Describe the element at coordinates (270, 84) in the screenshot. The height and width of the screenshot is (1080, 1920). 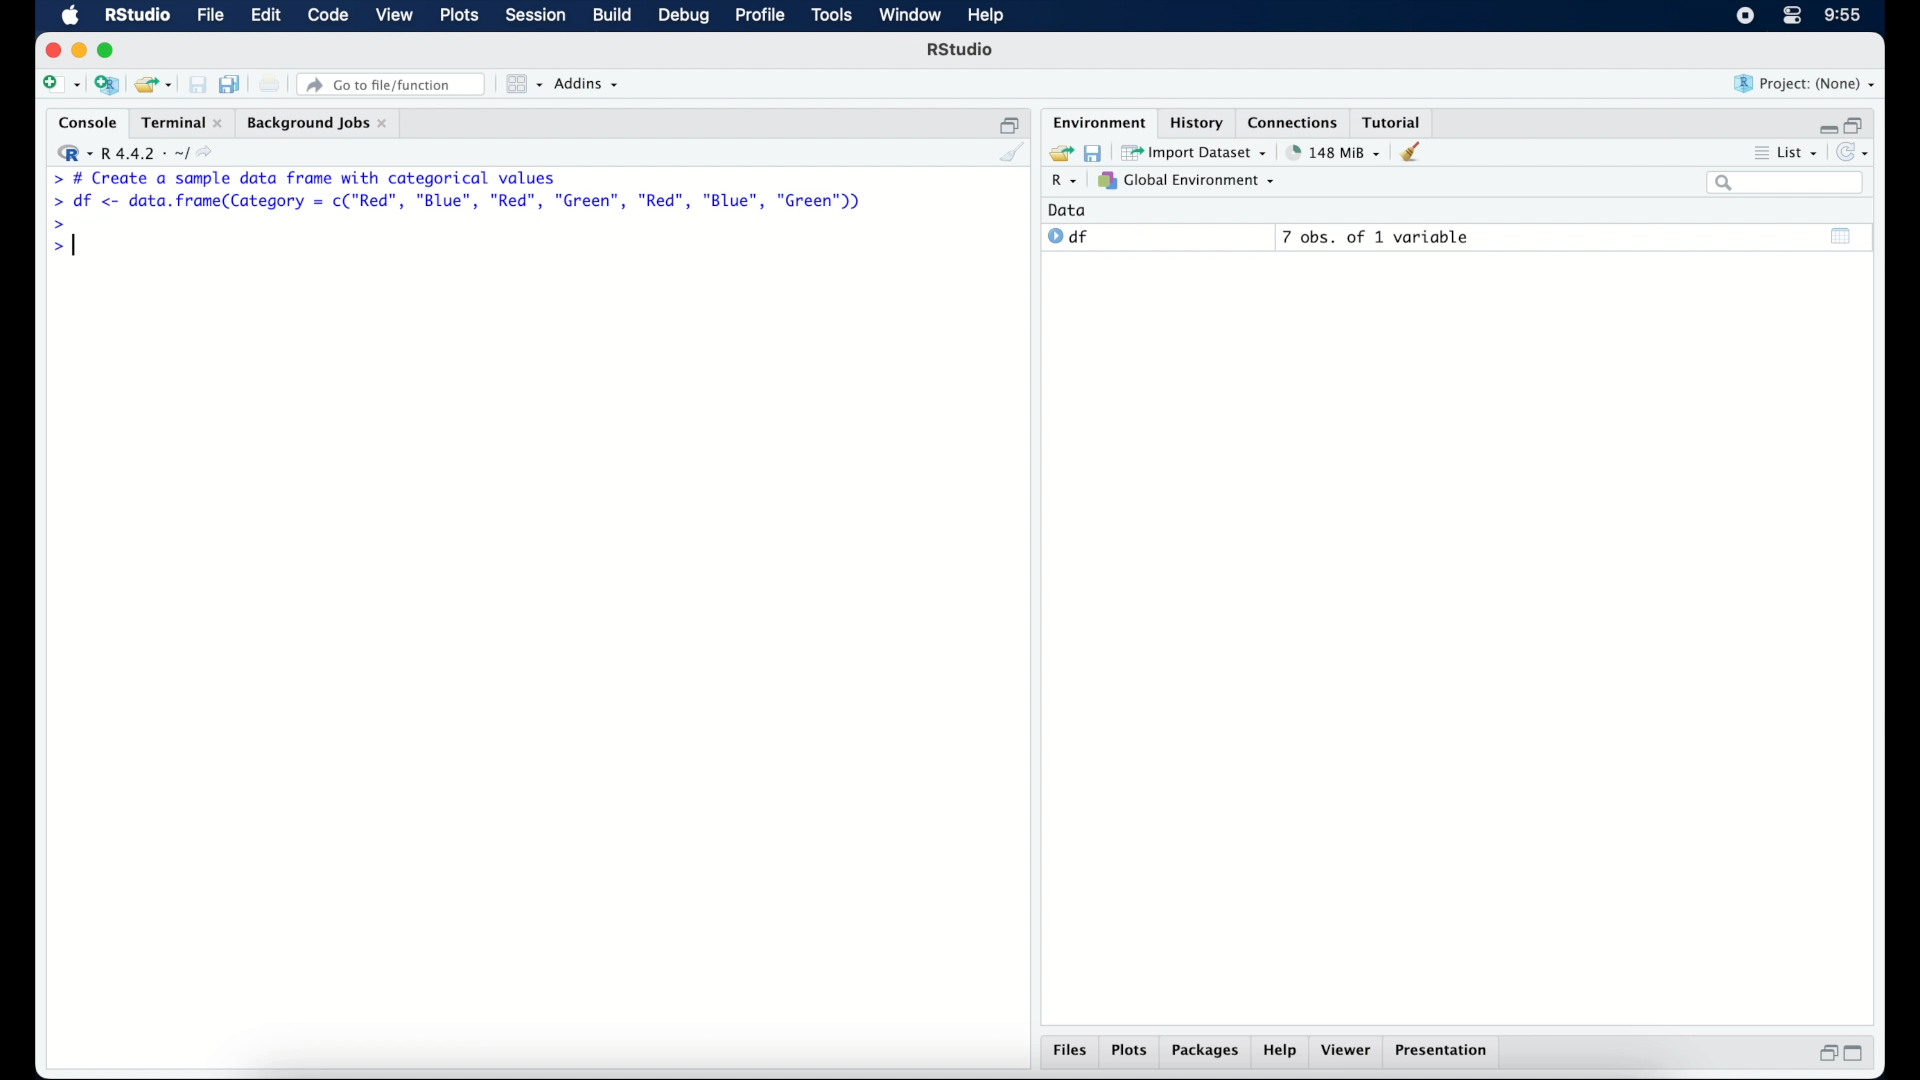
I see `print` at that location.